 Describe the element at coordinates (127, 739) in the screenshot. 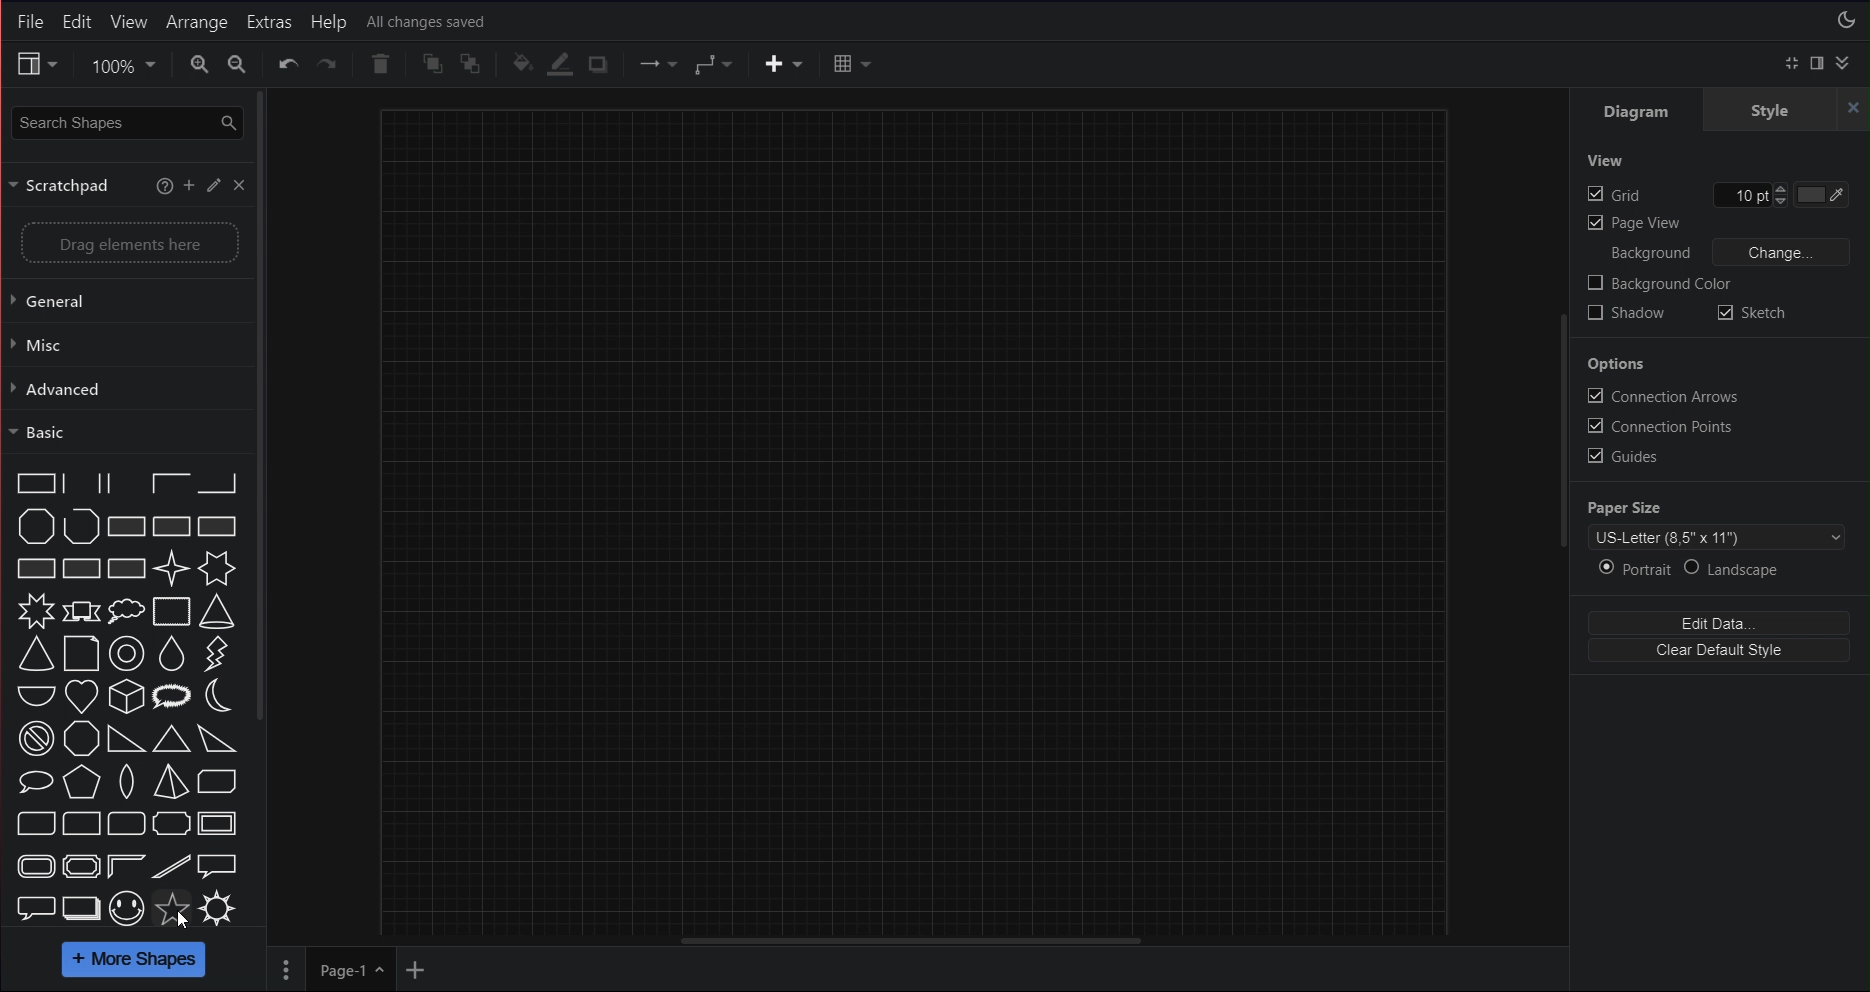

I see `orthogonal triangle` at that location.